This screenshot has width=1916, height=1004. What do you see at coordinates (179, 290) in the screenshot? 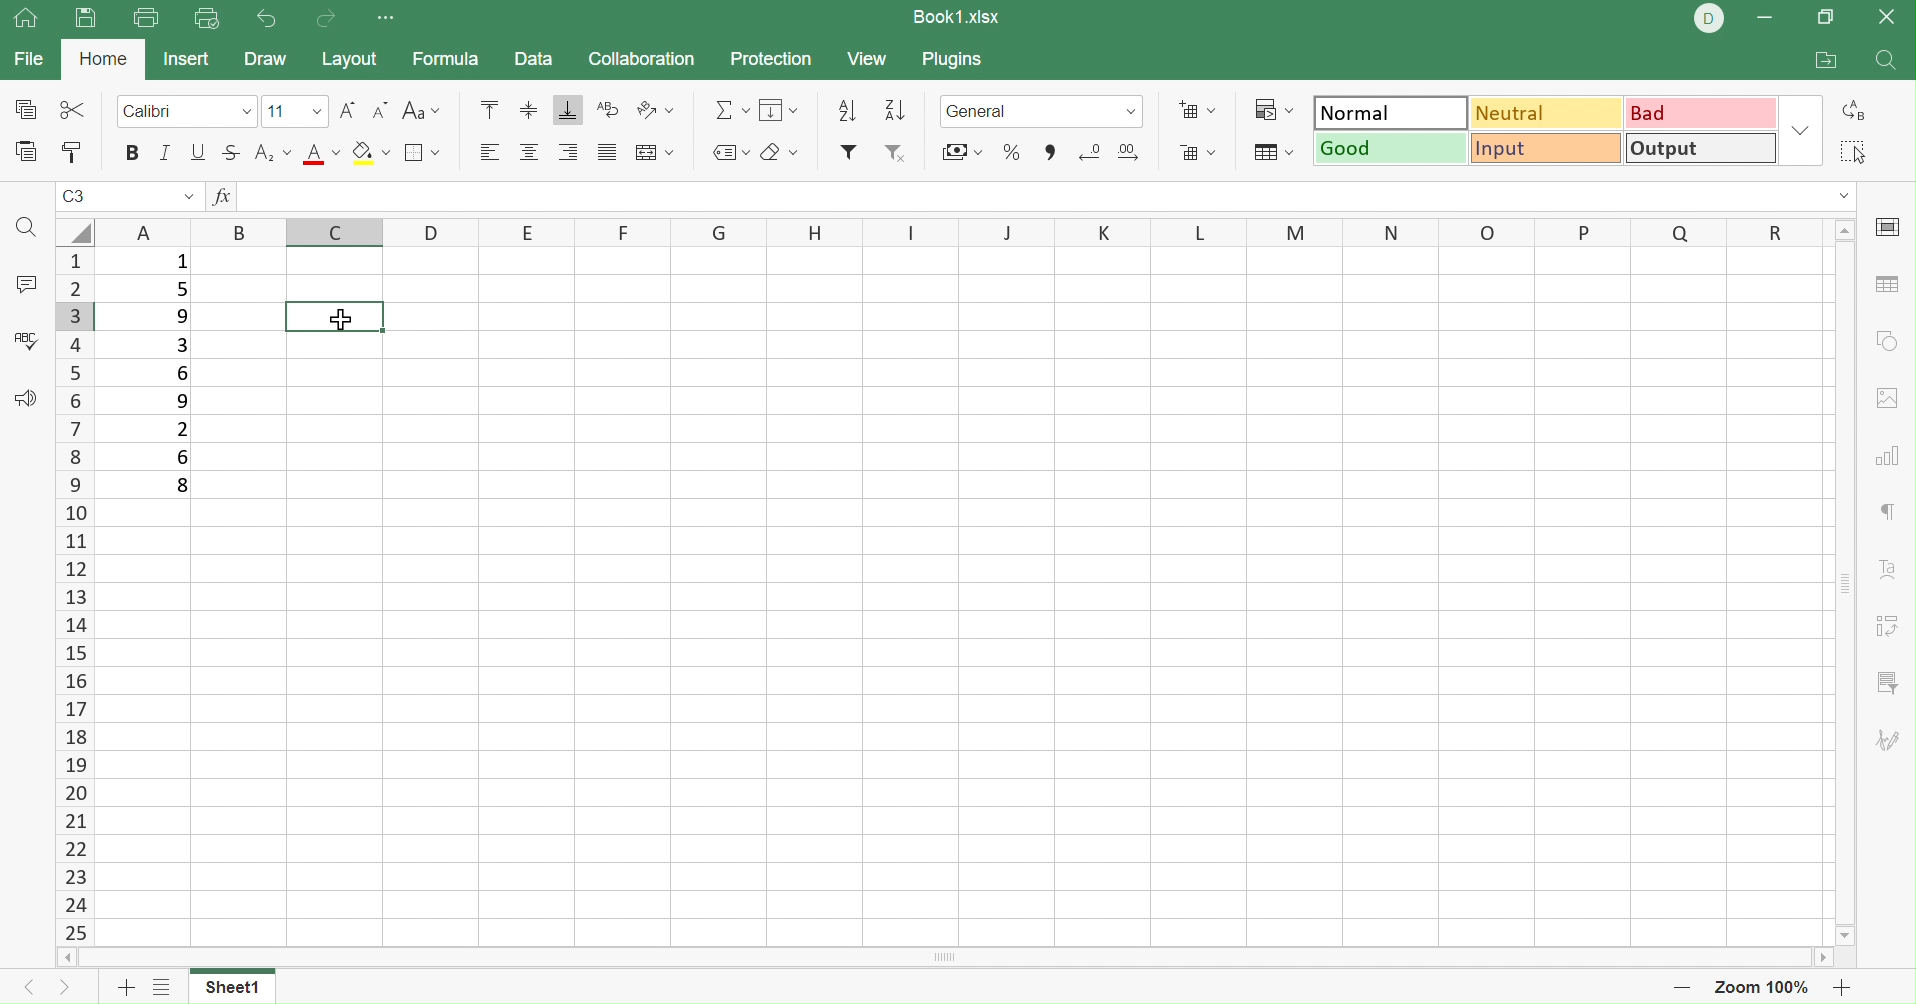
I see `5` at bounding box center [179, 290].